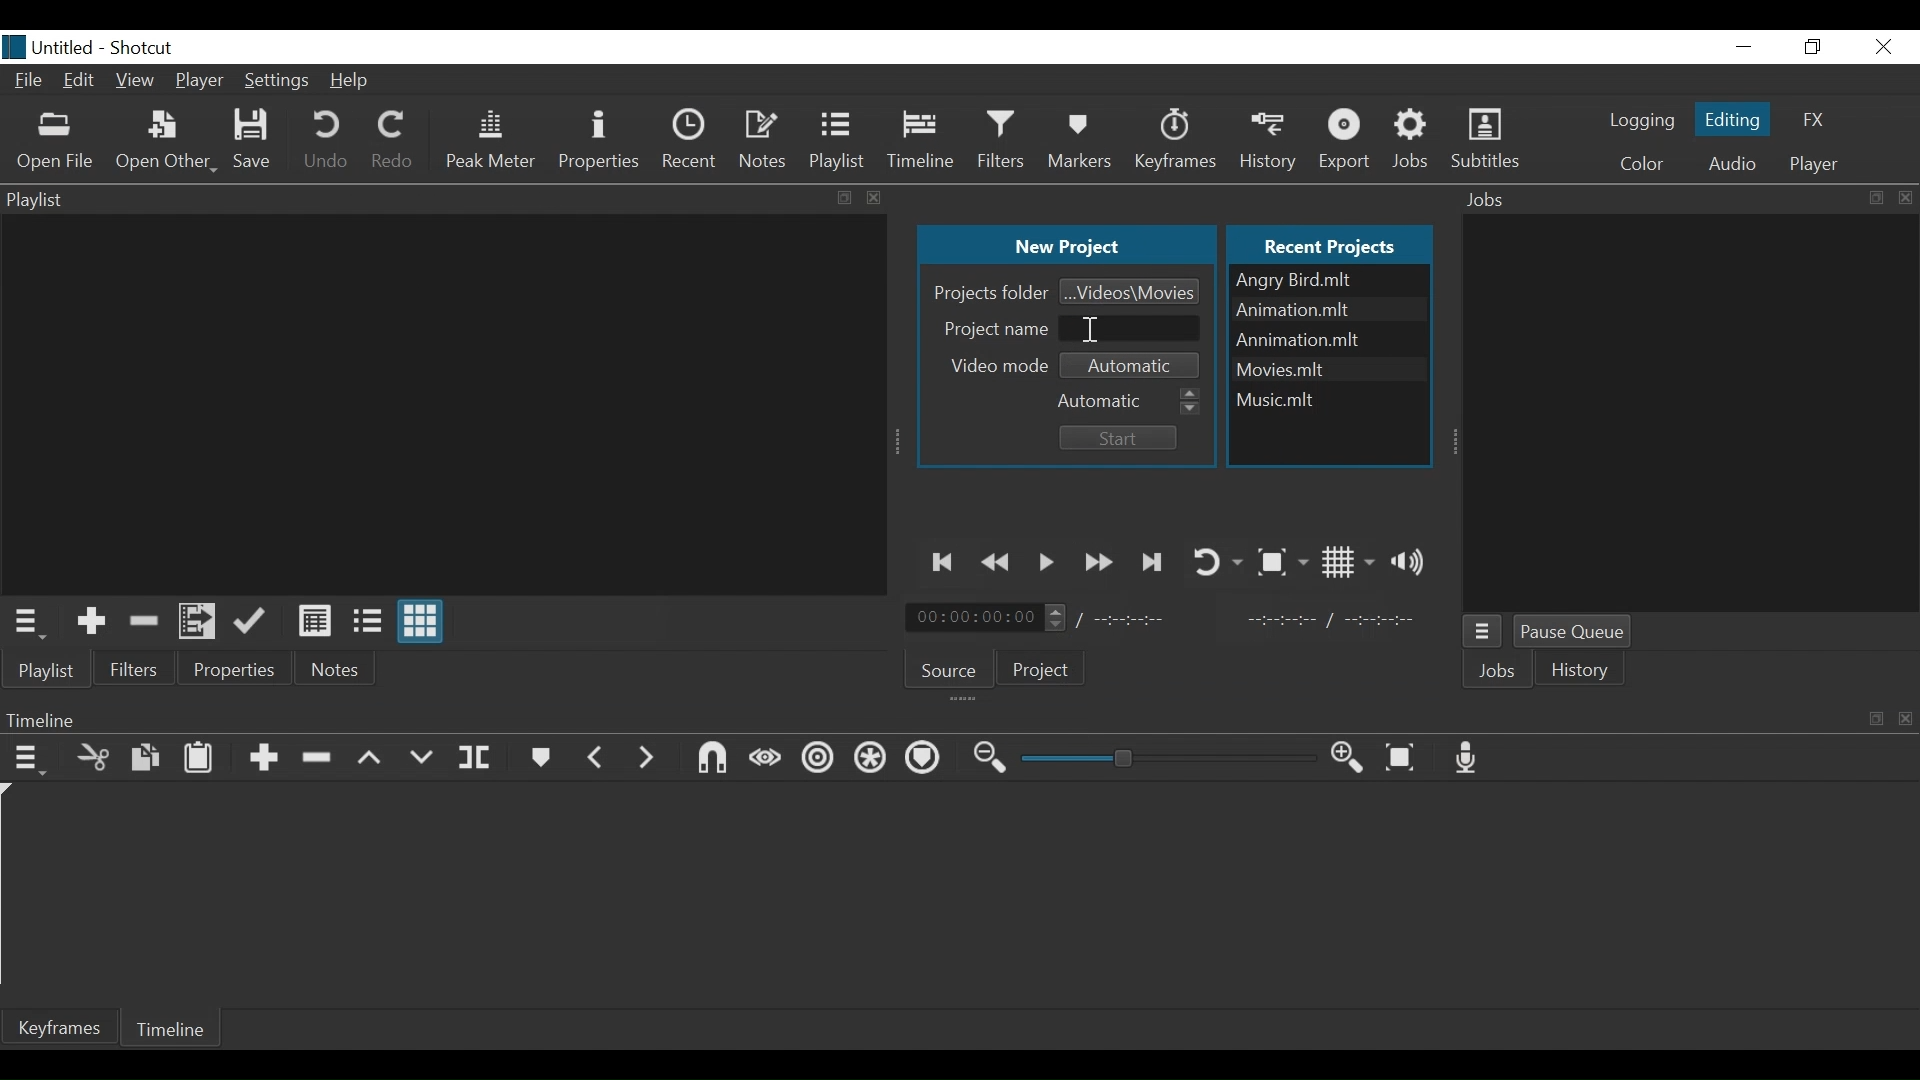 This screenshot has width=1920, height=1080. I want to click on Snap, so click(711, 758).